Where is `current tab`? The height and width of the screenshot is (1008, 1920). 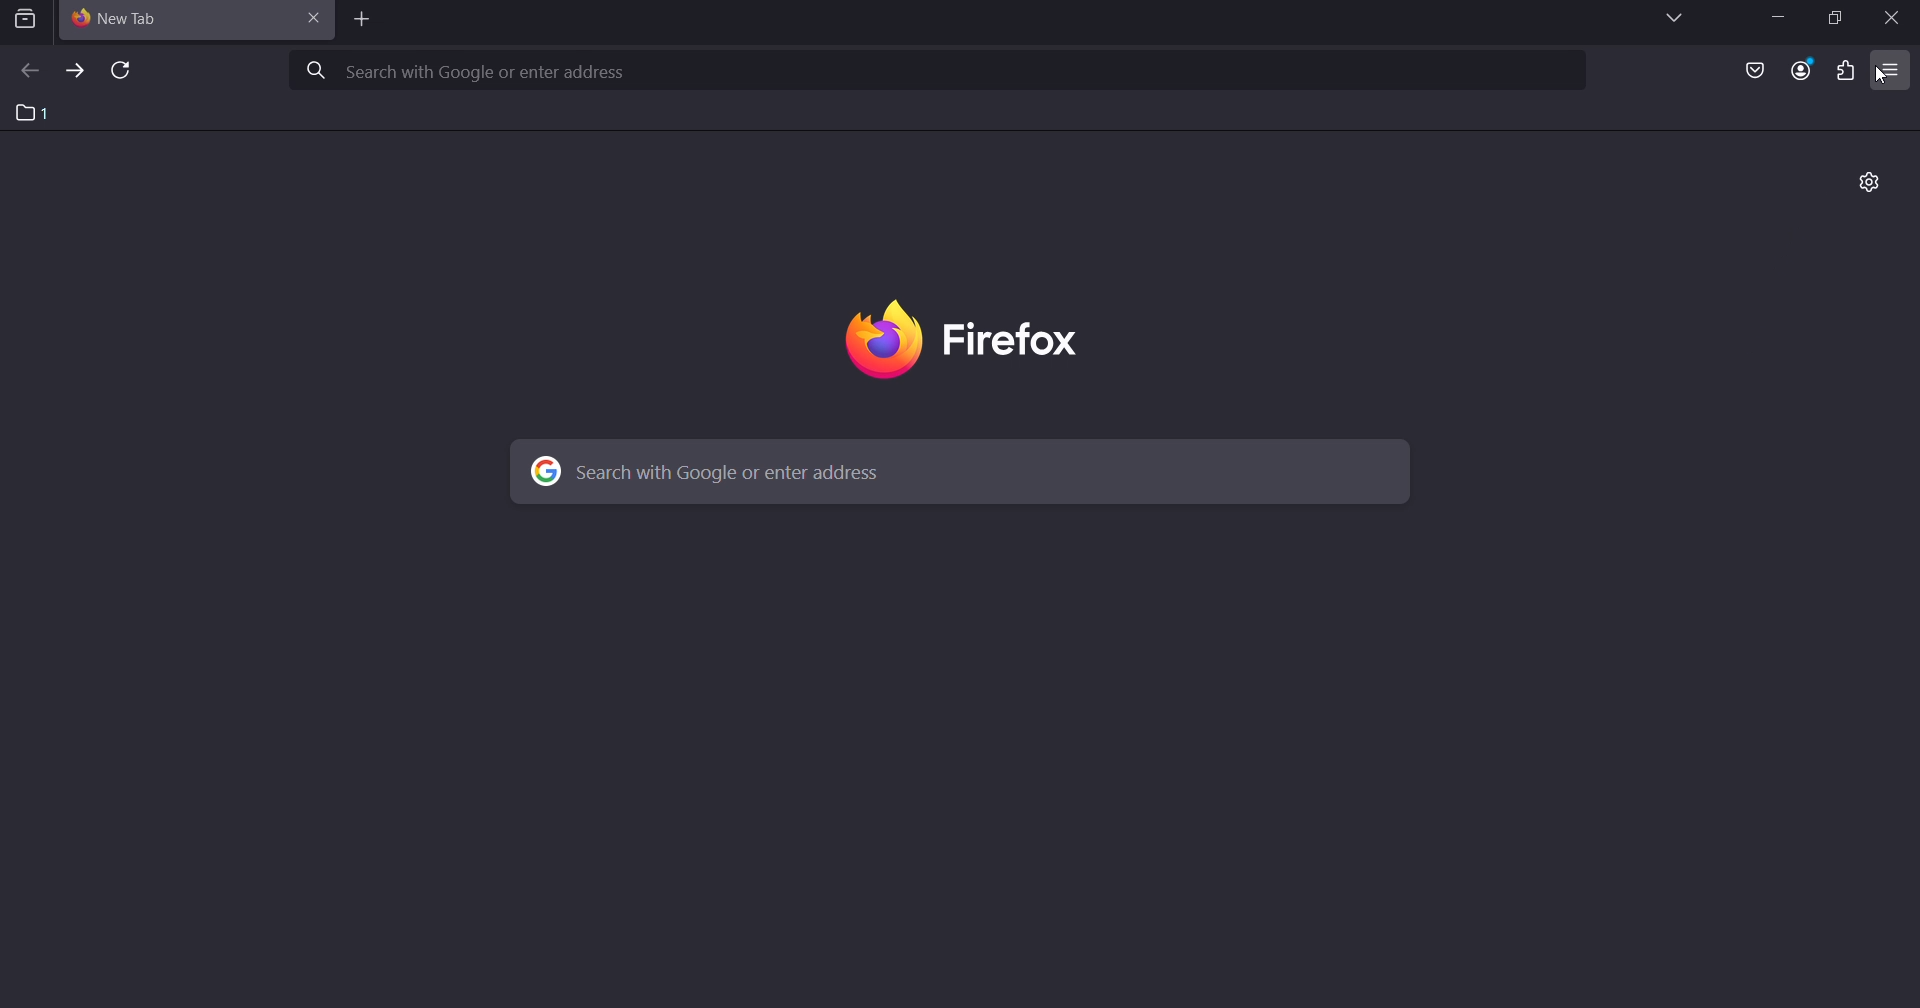 current tab is located at coordinates (140, 20).